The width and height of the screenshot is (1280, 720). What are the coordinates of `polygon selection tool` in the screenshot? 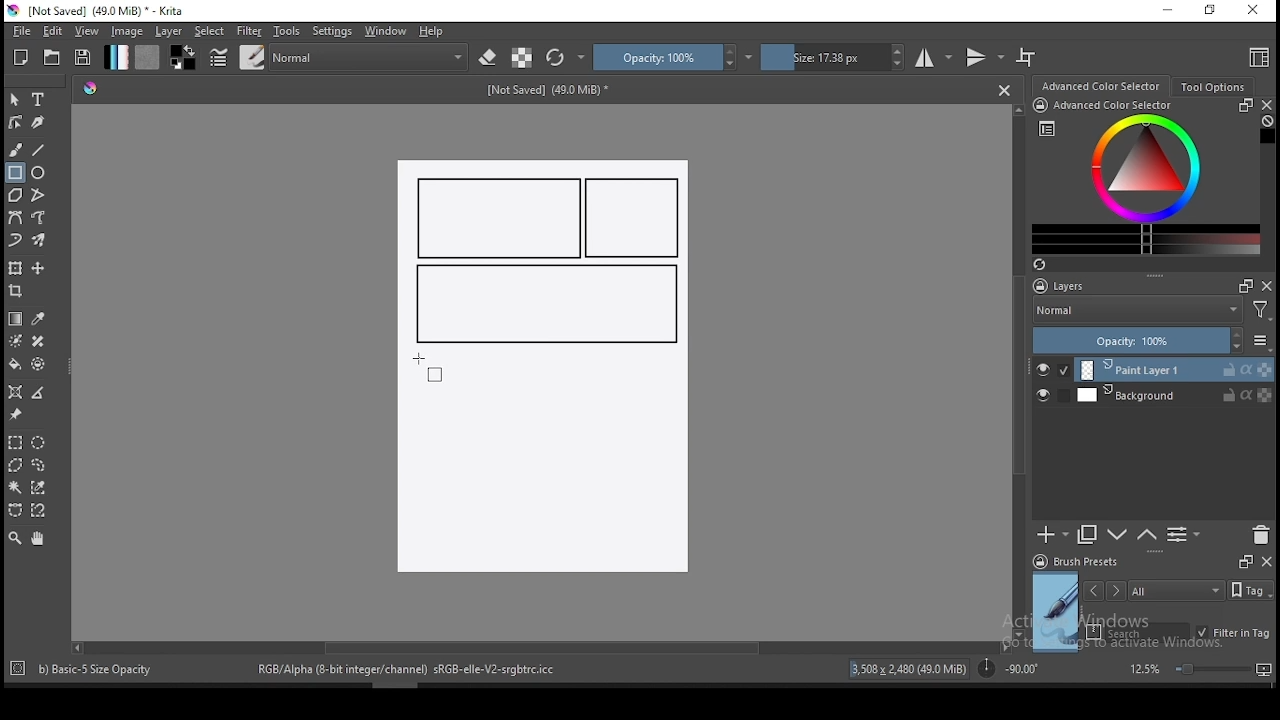 It's located at (16, 465).